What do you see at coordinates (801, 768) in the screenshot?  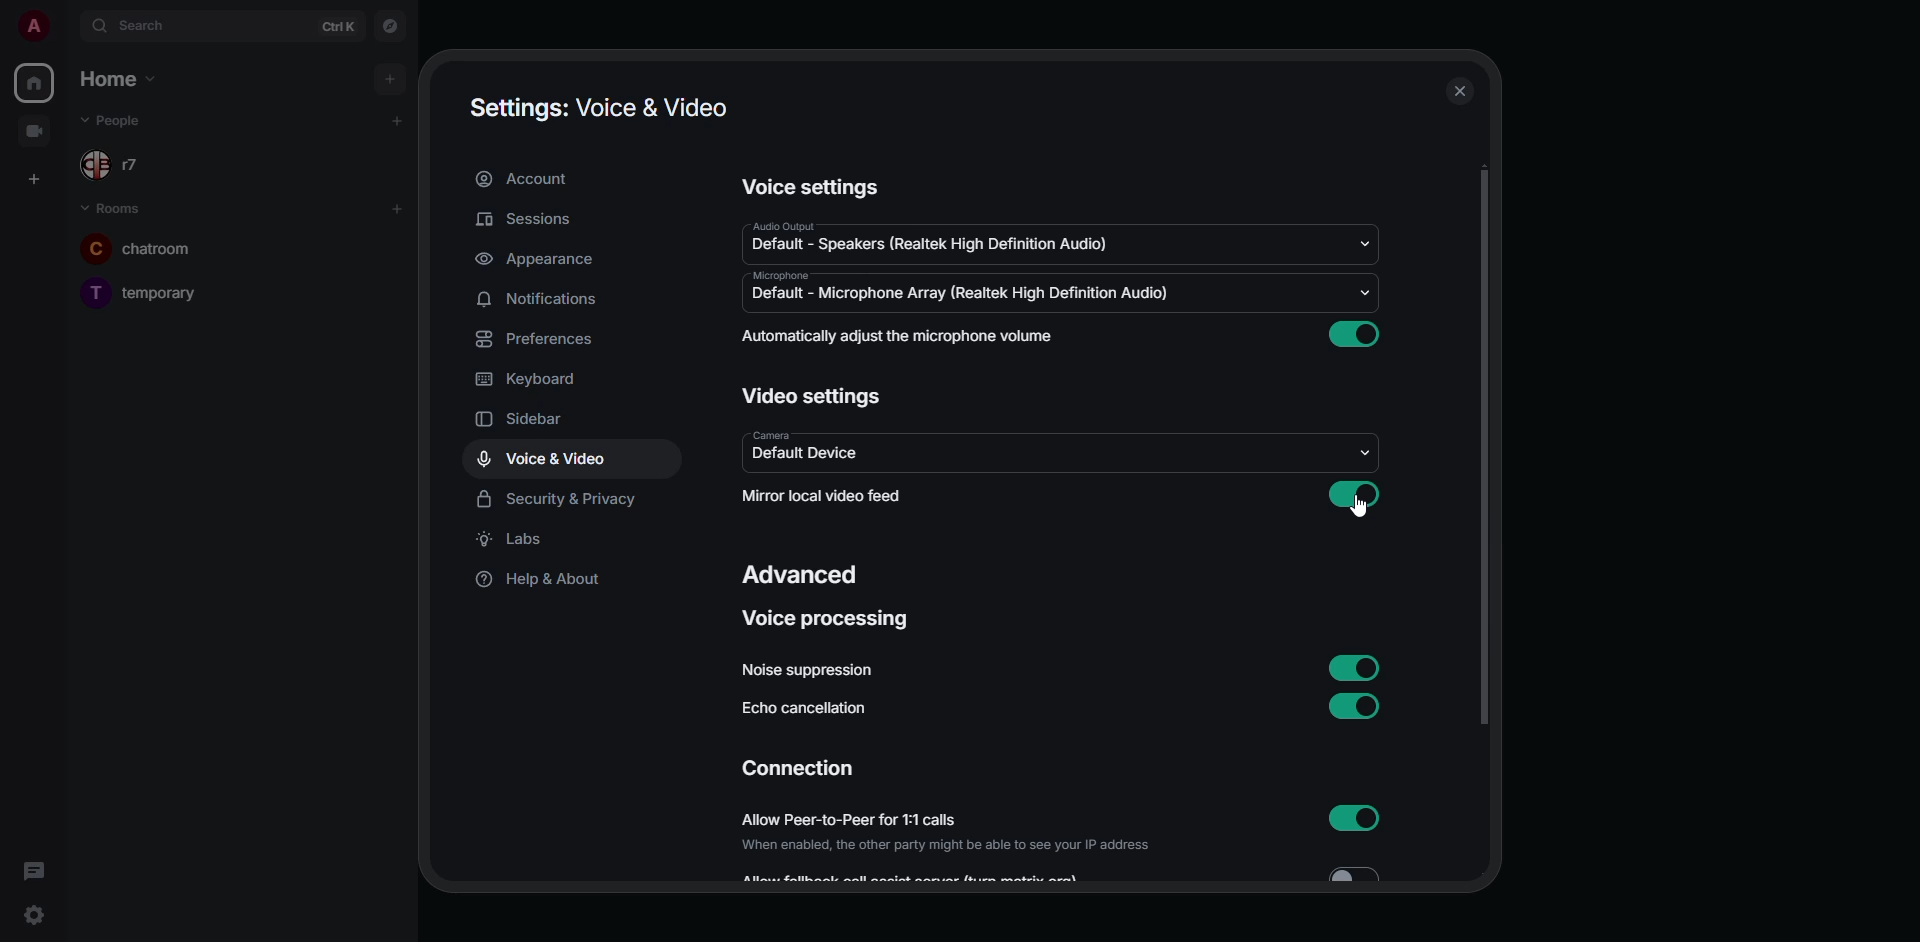 I see `connection` at bounding box center [801, 768].